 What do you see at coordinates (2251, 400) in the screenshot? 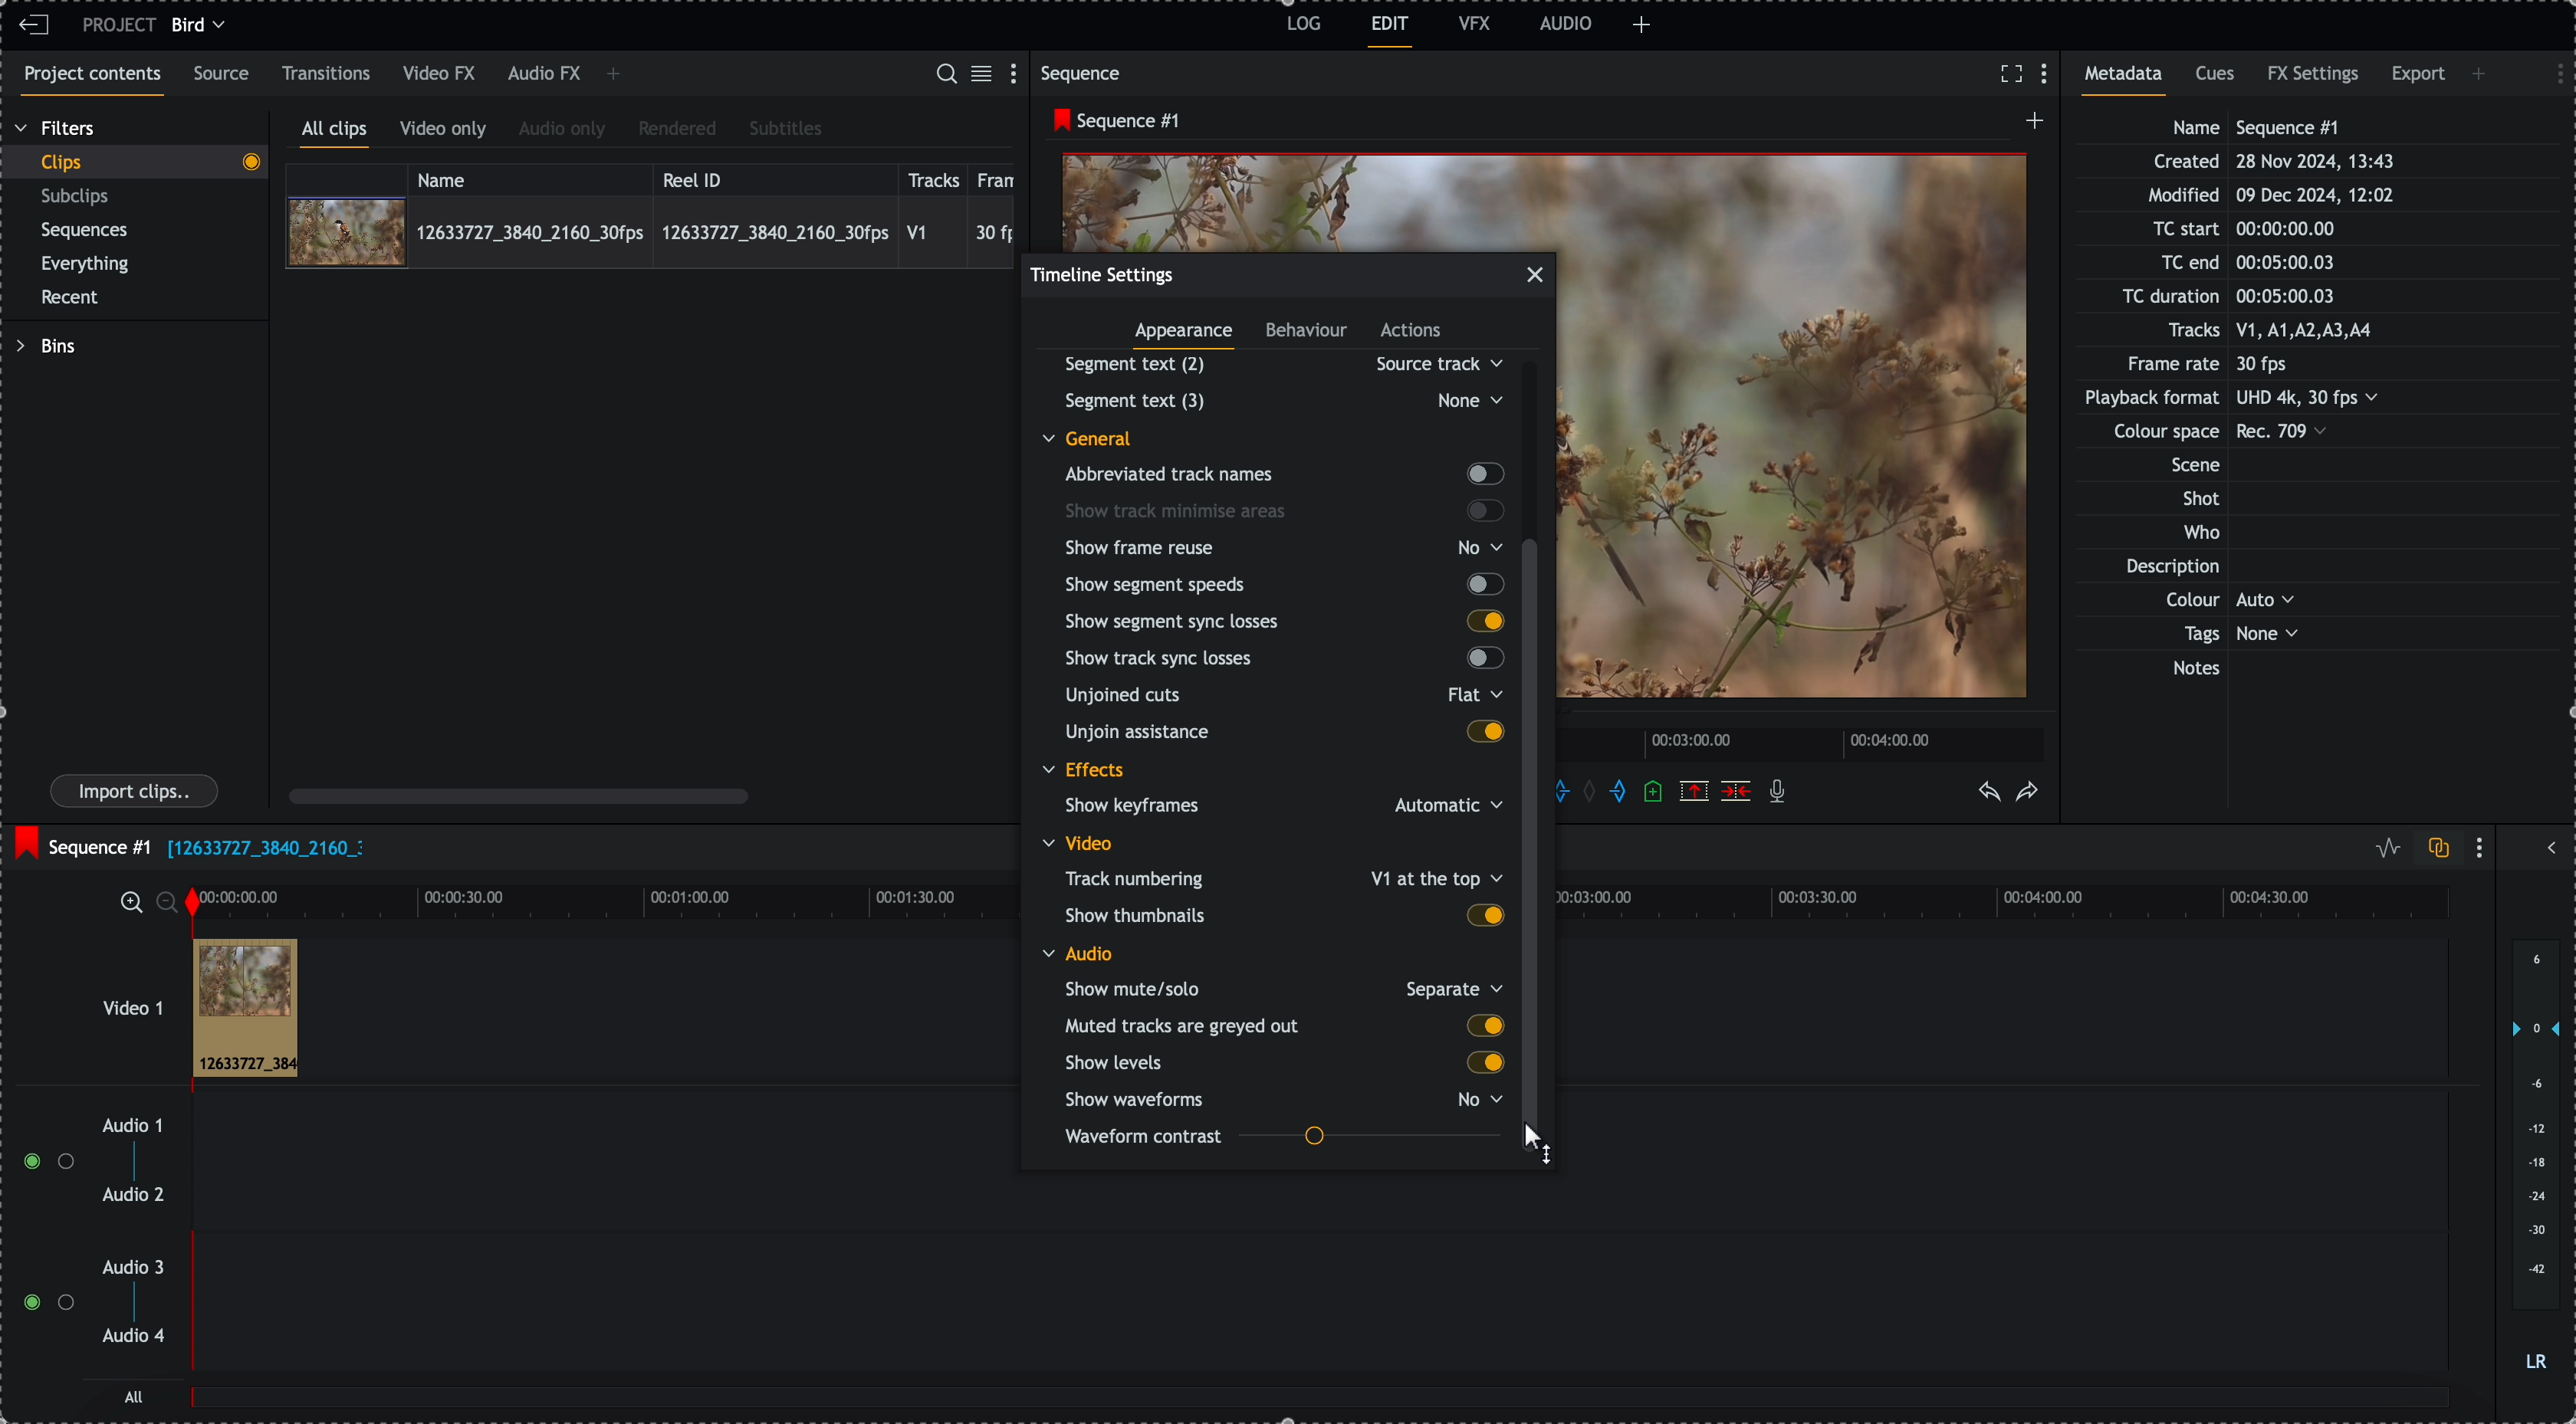
I see `metadata` at bounding box center [2251, 400].